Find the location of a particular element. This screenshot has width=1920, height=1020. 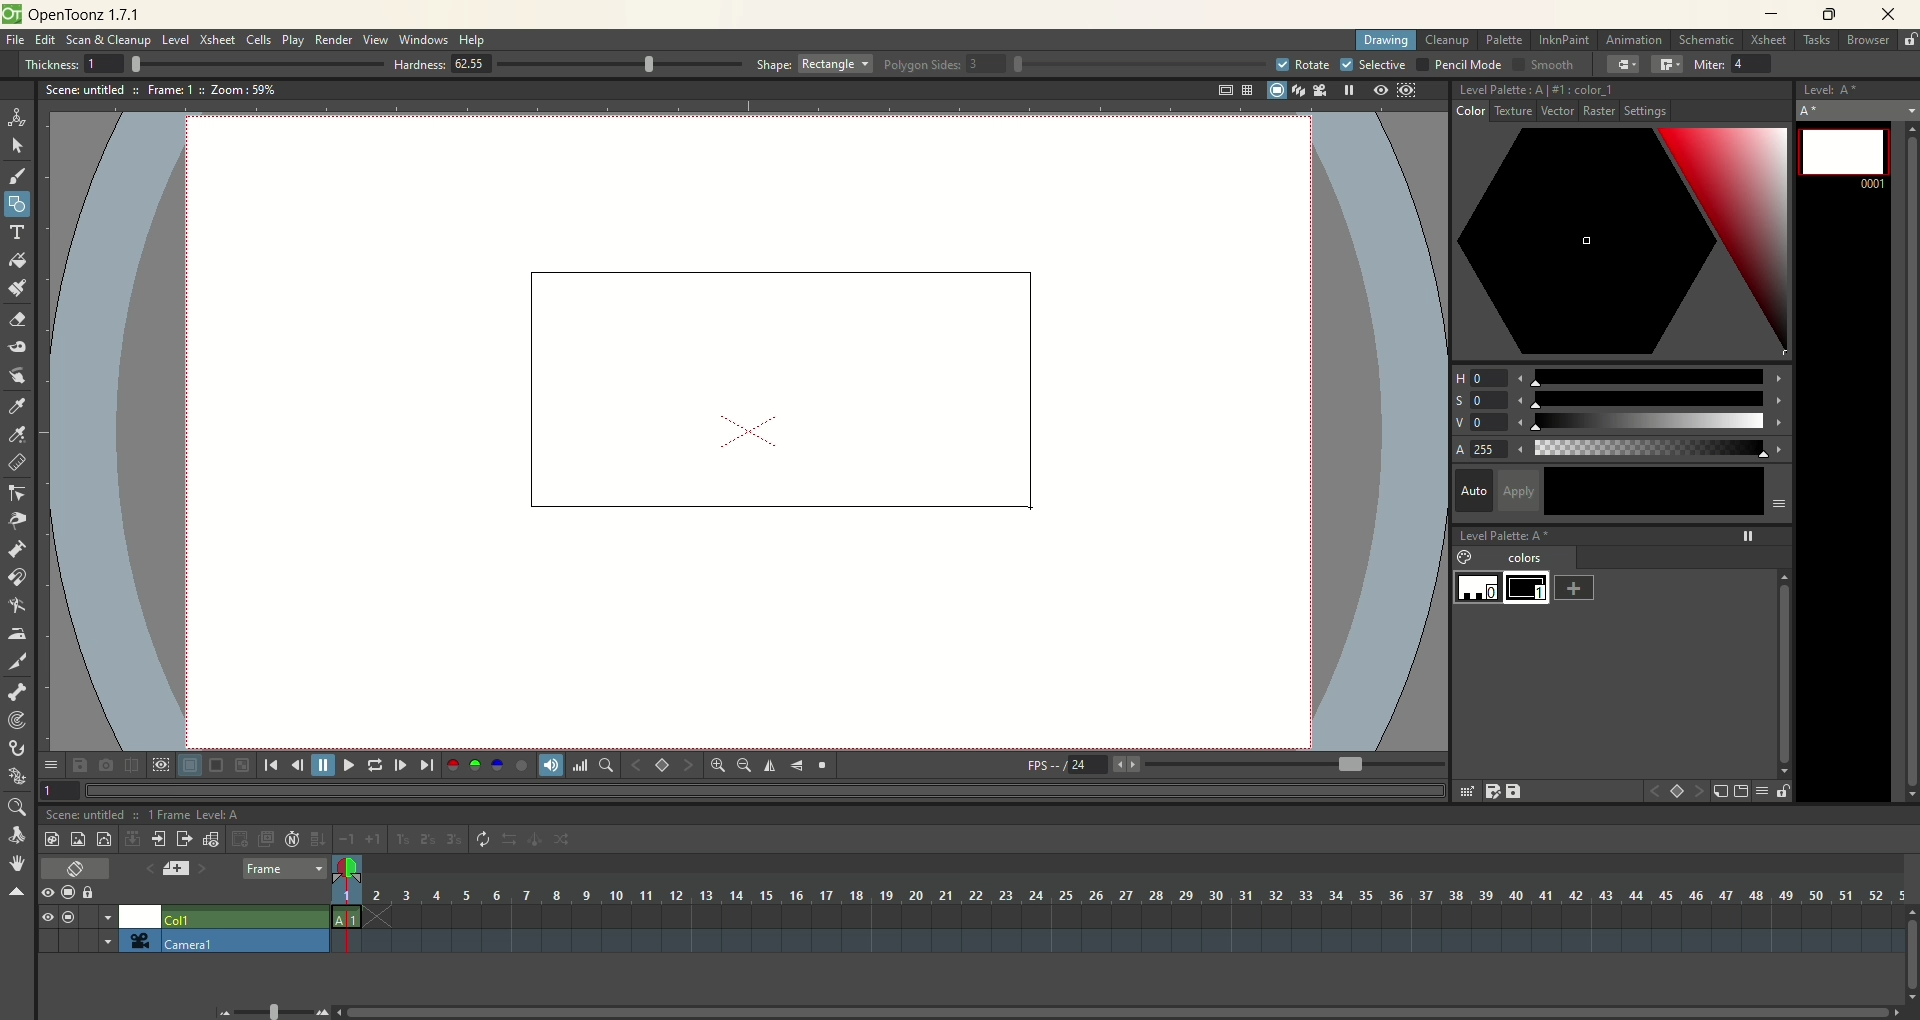

skeleton is located at coordinates (15, 690).